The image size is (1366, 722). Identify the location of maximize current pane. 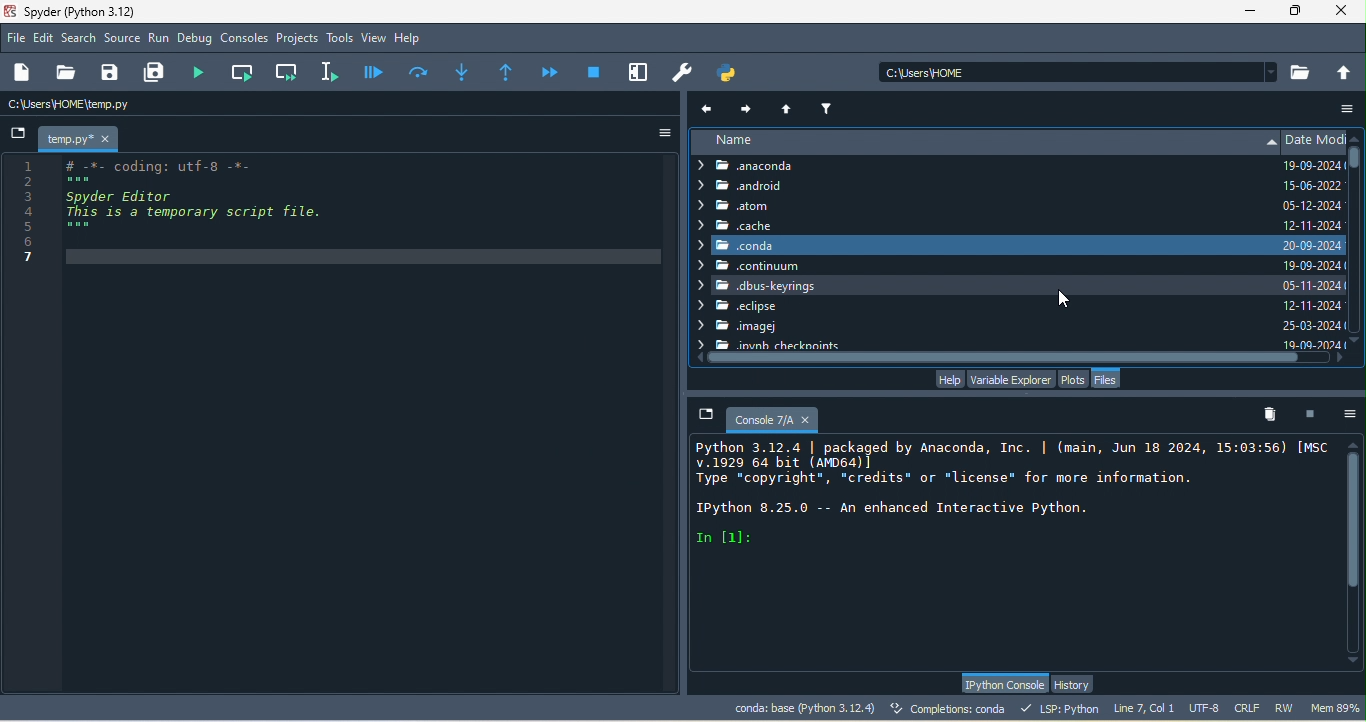
(639, 72).